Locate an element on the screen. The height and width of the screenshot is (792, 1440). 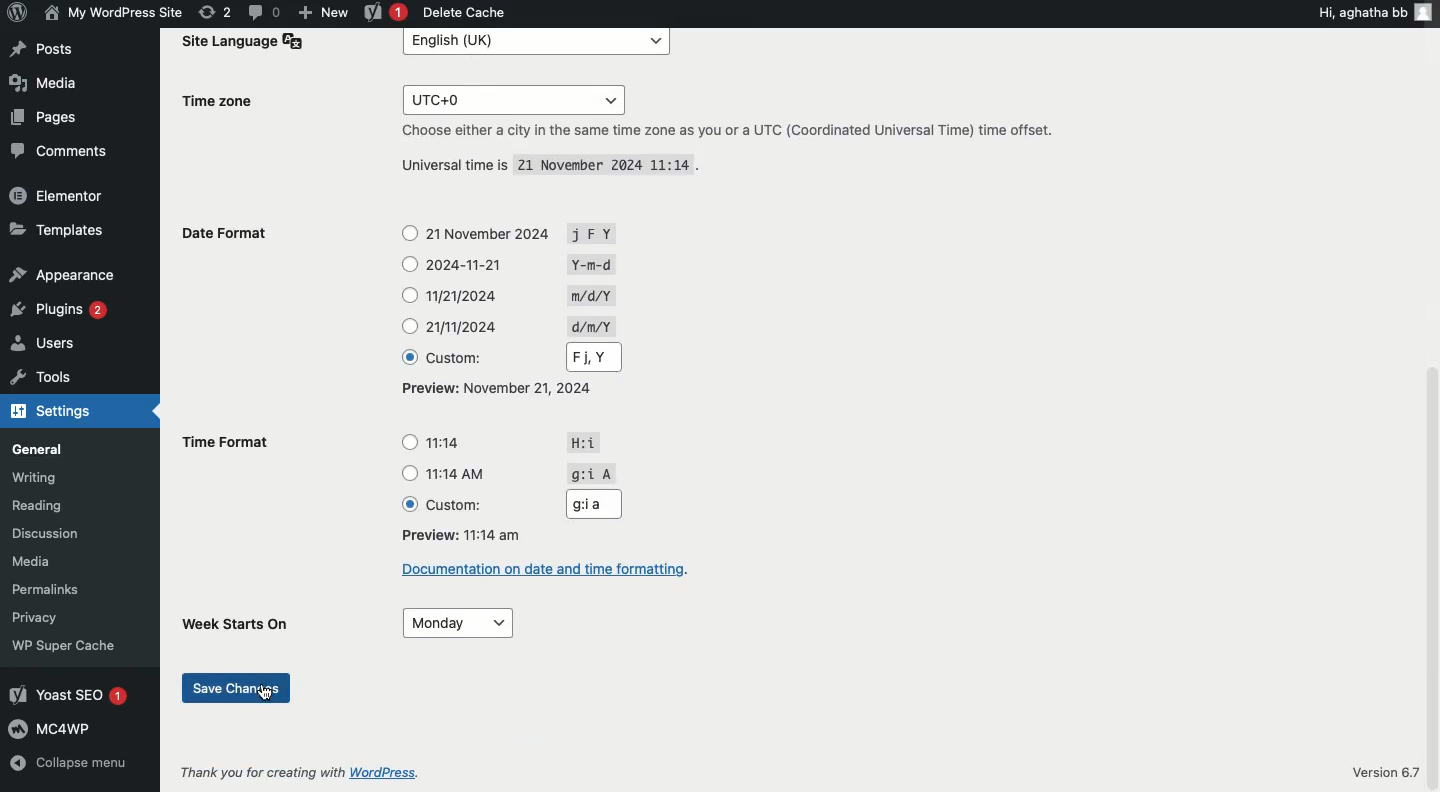
Fj y is located at coordinates (593, 356).